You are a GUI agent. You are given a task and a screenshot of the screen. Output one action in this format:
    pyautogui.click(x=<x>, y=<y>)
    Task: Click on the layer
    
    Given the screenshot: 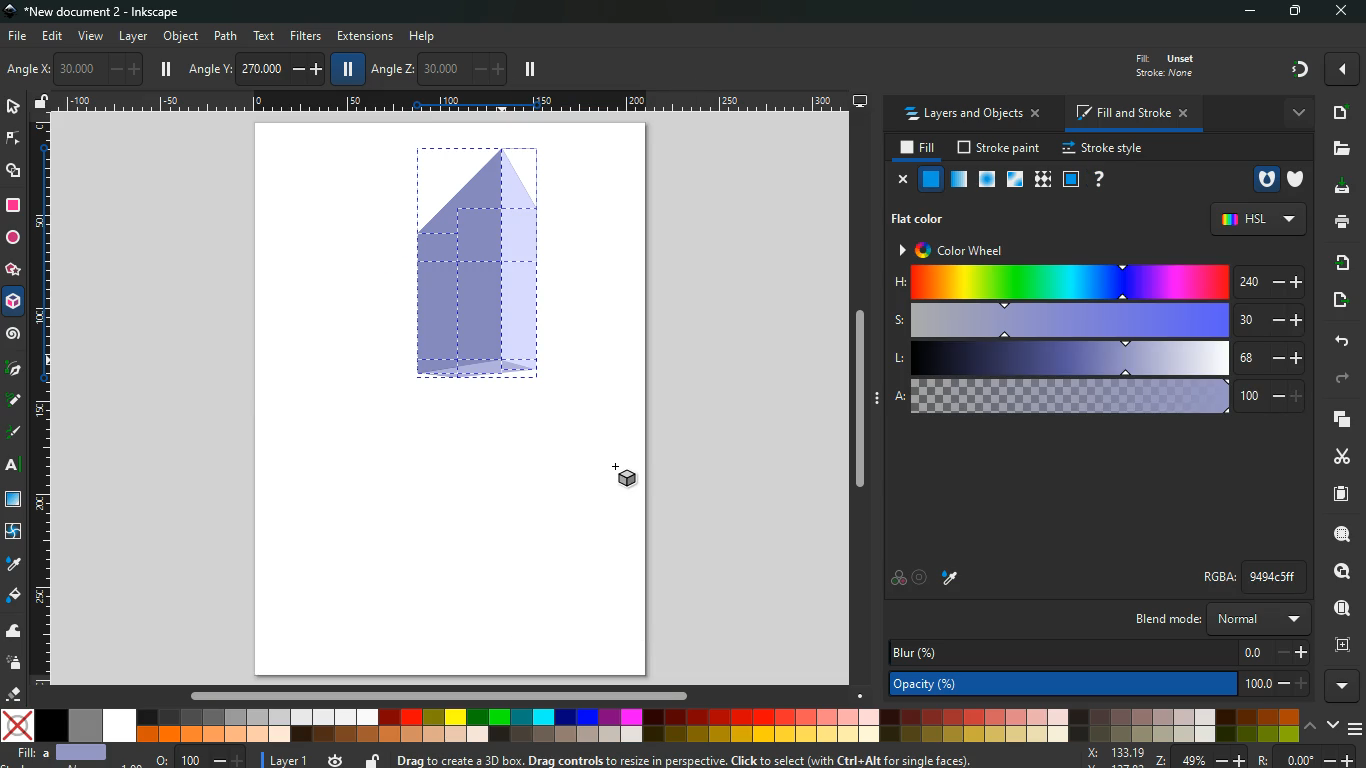 What is the action you would take?
    pyautogui.click(x=134, y=37)
    